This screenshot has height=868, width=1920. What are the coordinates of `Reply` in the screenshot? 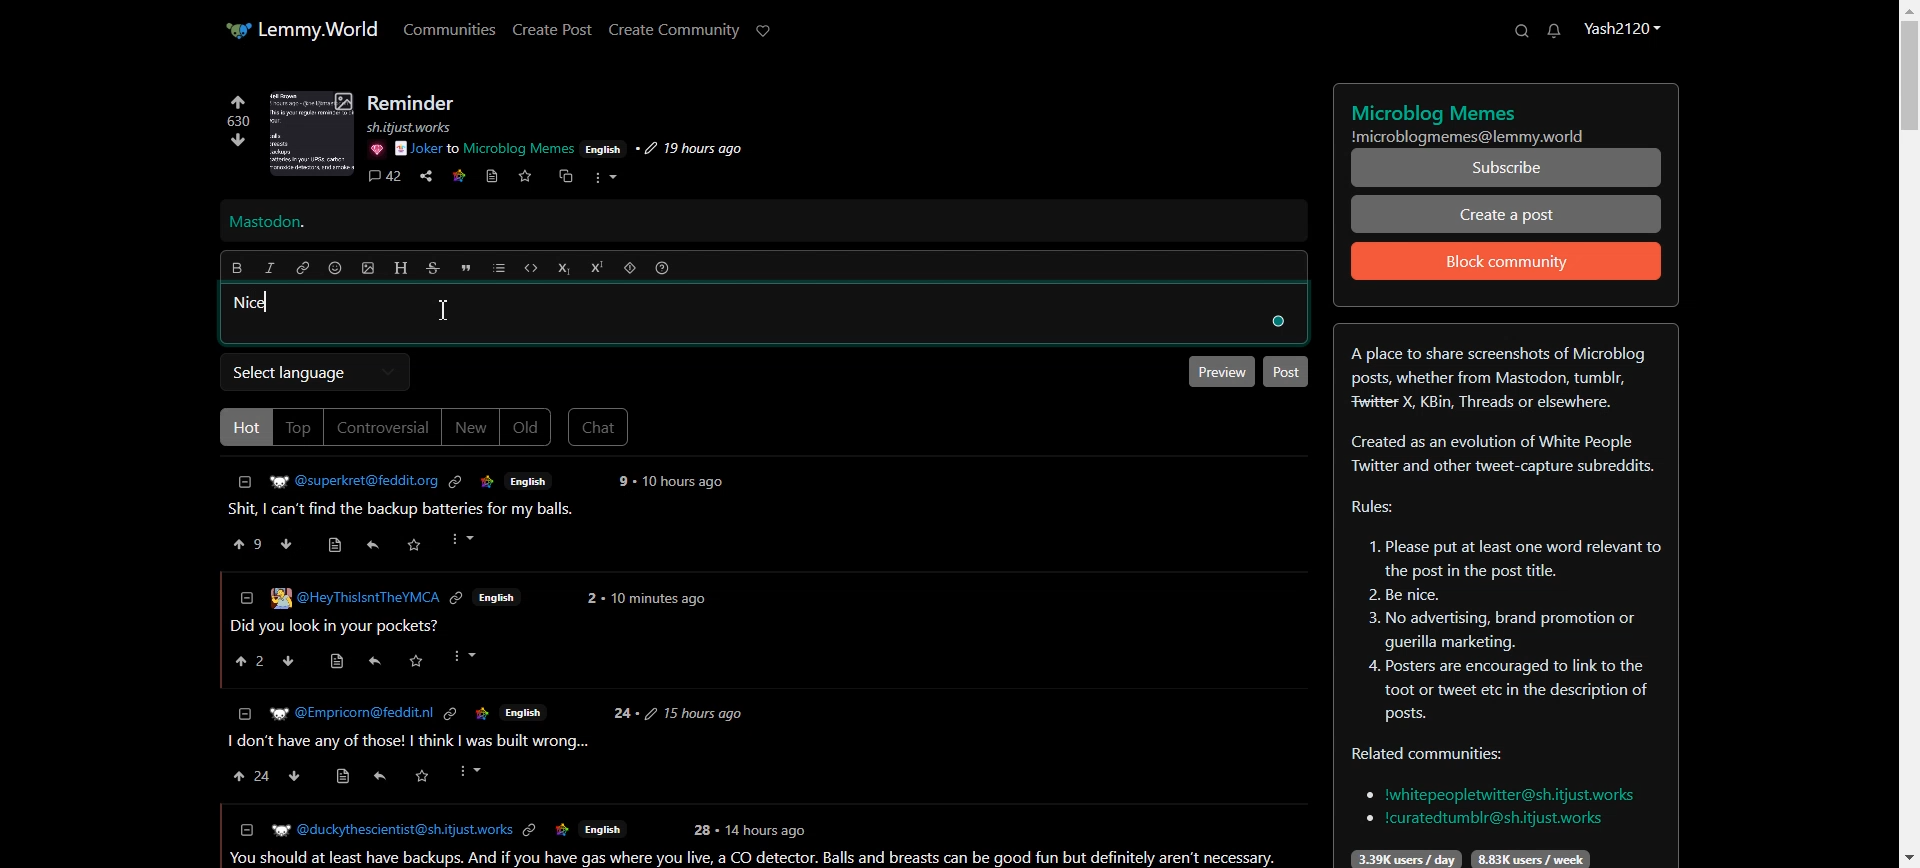 It's located at (373, 545).